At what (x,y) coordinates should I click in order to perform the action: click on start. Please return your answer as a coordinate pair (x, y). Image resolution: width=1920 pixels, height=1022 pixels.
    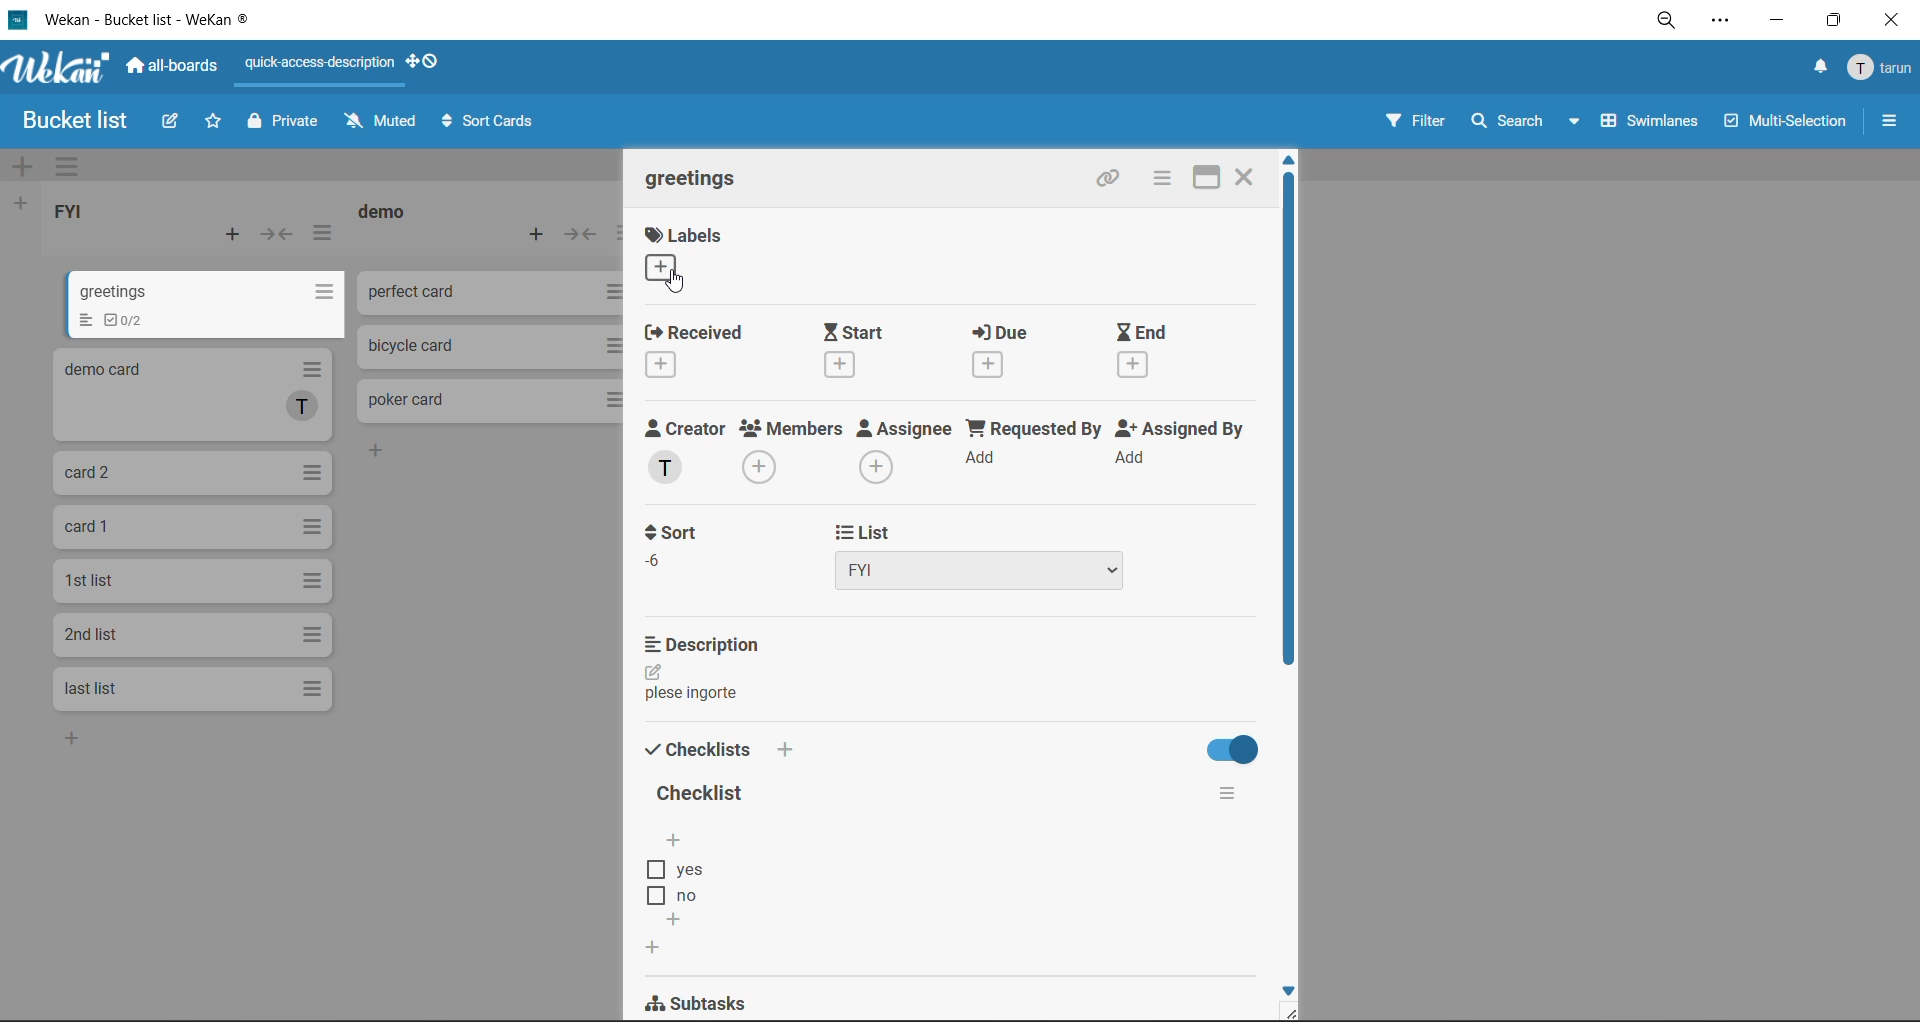
    Looking at the image, I should click on (859, 347).